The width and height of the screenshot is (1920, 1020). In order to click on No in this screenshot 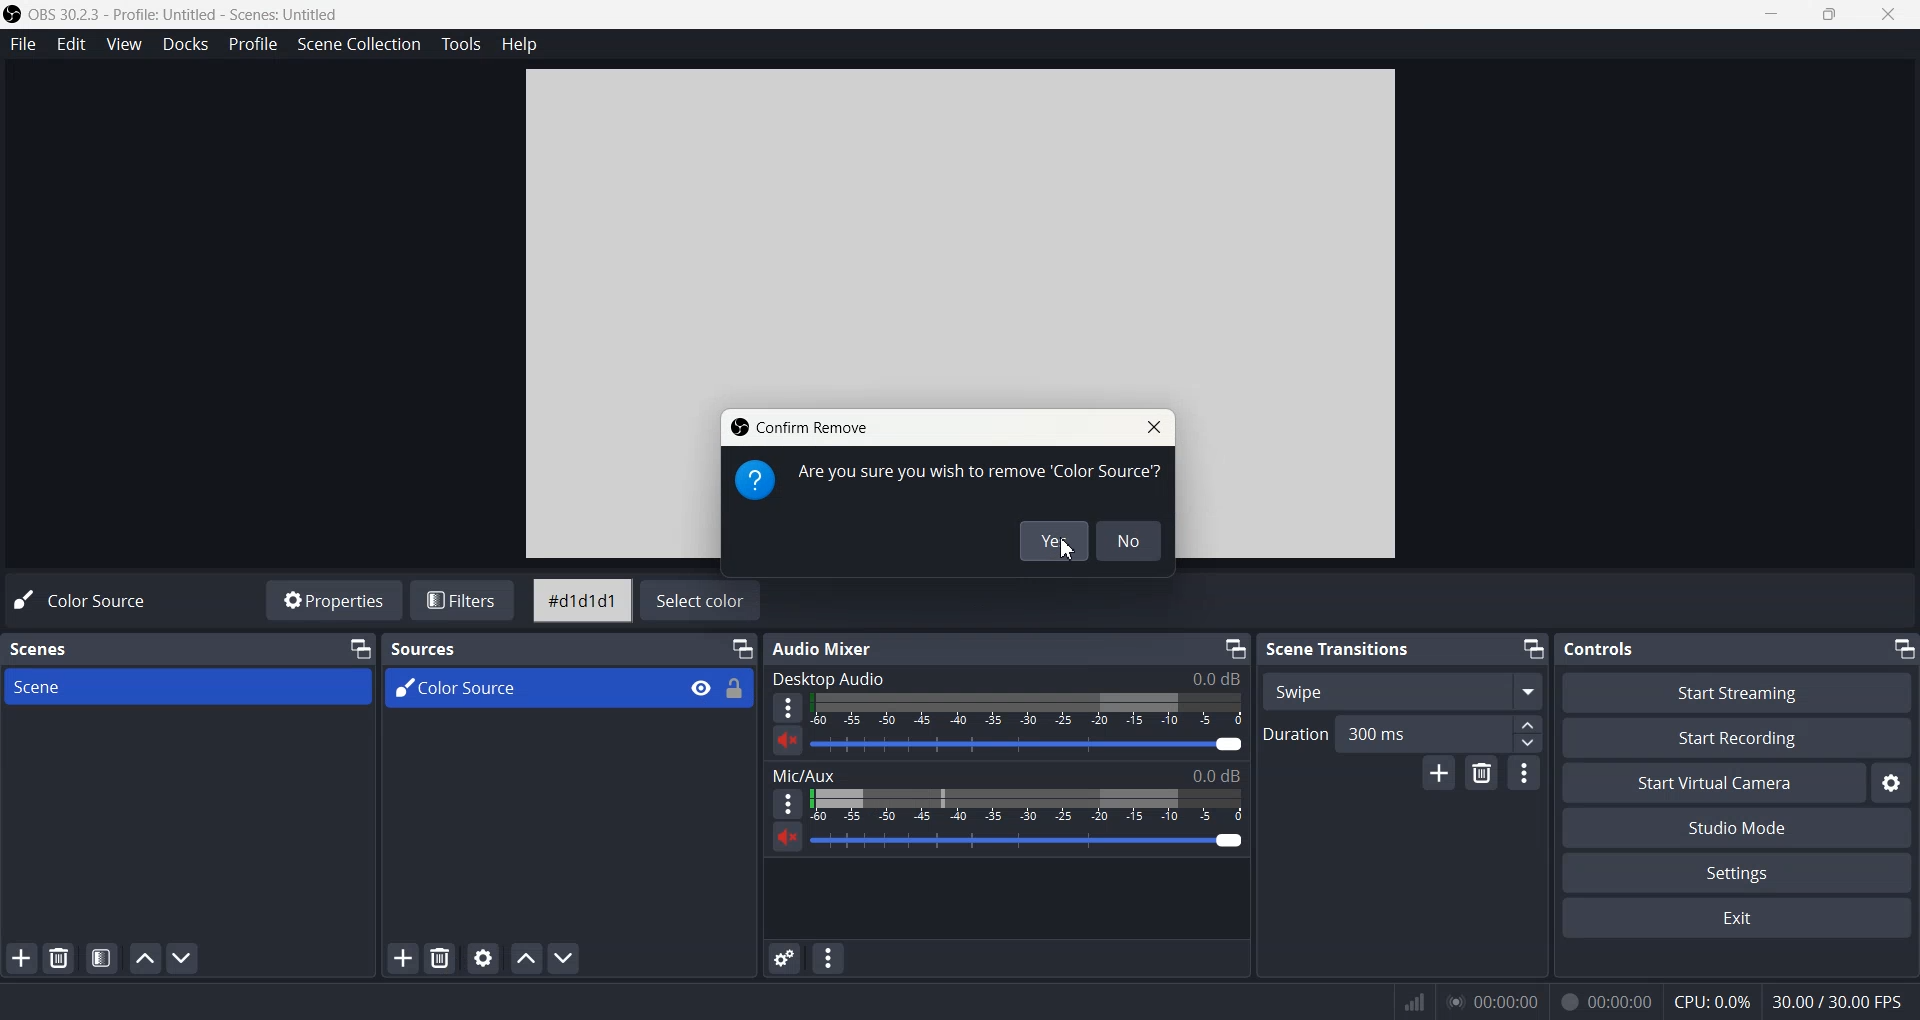, I will do `click(1132, 540)`.